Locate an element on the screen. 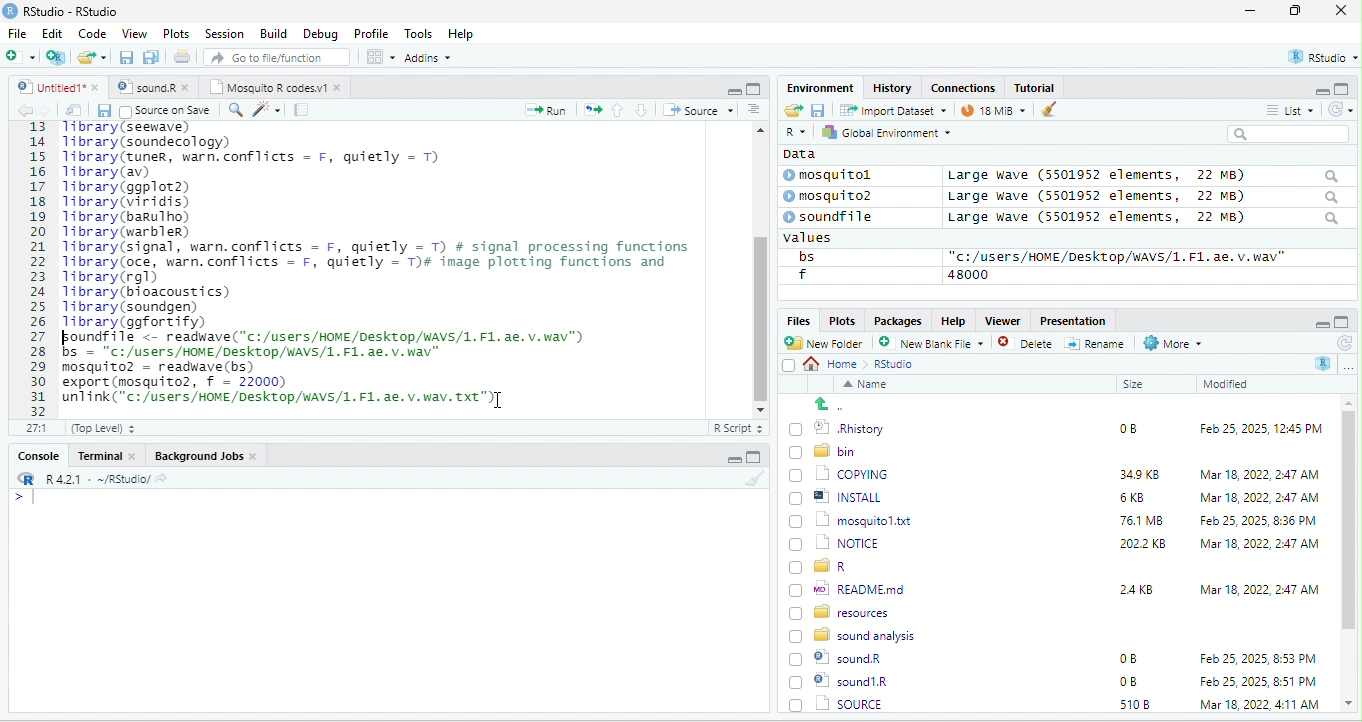 The width and height of the screenshot is (1362, 722). RR R421 - ~/RStudio/ is located at coordinates (87, 481).